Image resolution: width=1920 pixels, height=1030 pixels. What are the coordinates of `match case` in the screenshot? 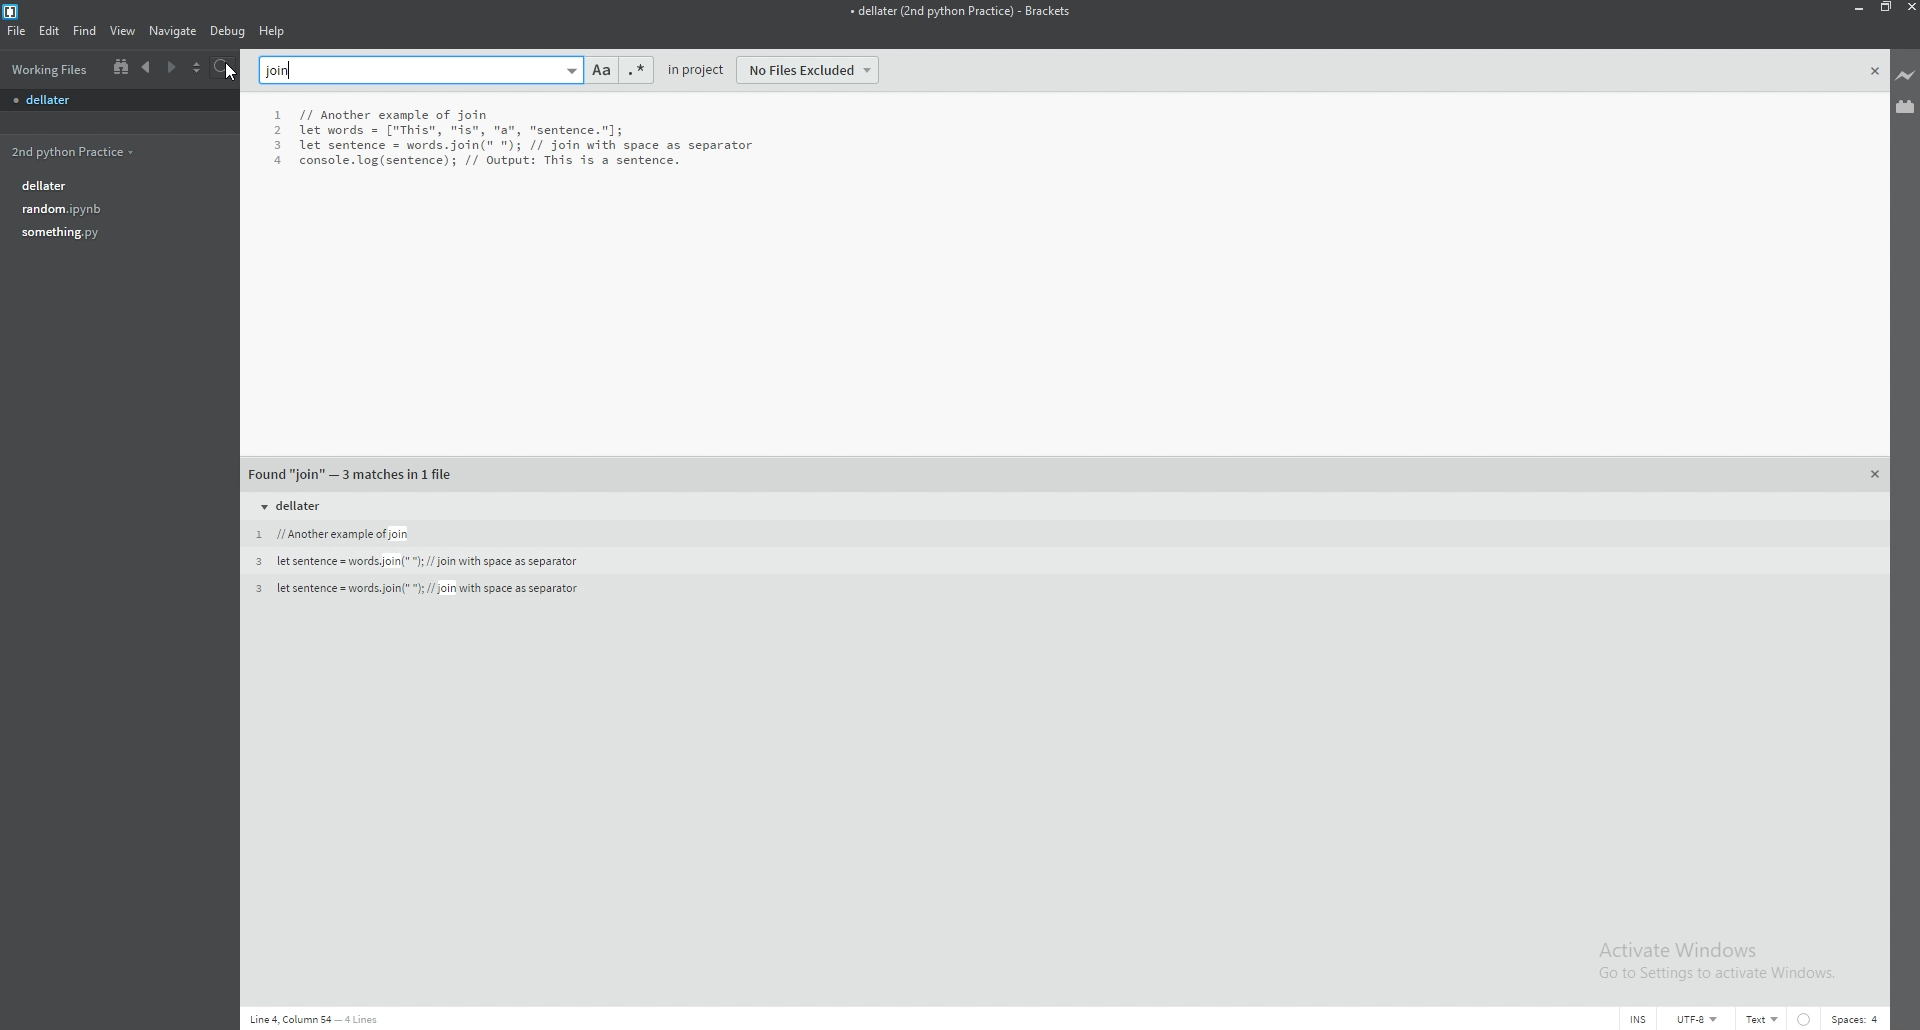 It's located at (600, 71).